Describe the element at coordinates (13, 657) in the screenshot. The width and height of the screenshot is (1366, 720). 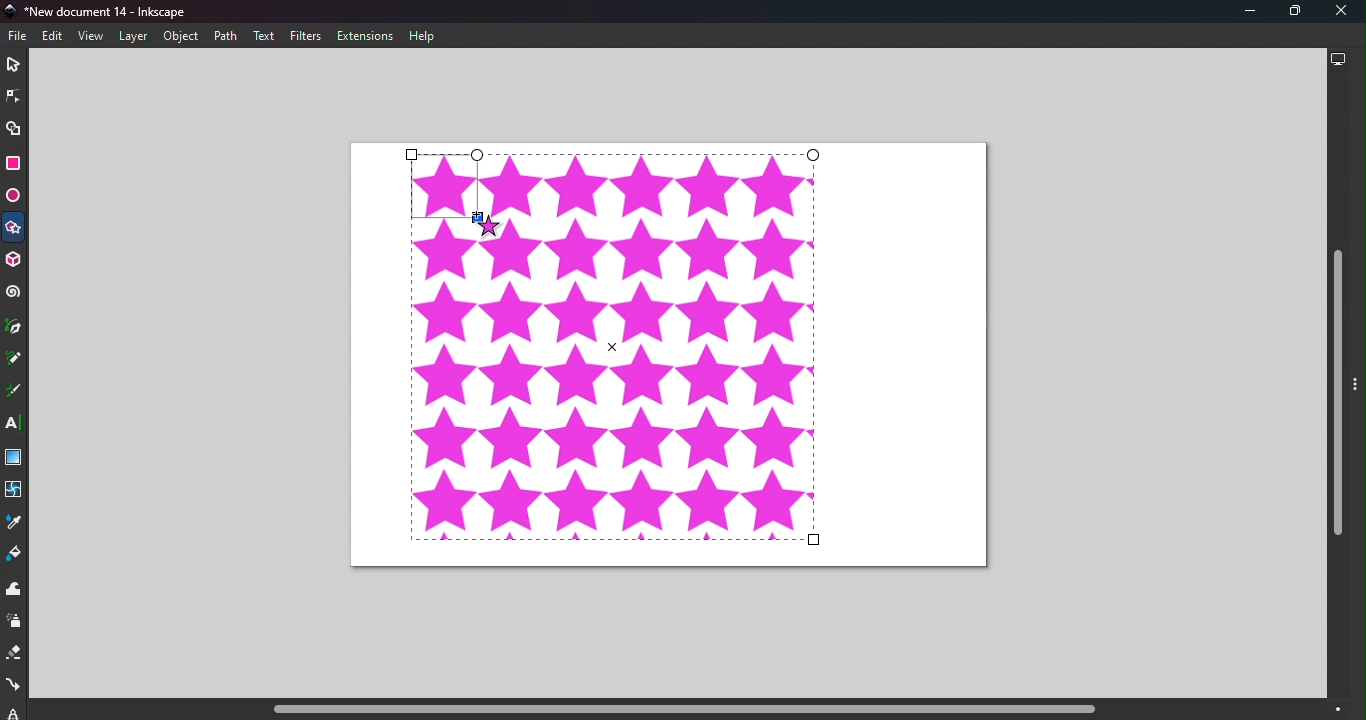
I see `Eraser tool` at that location.